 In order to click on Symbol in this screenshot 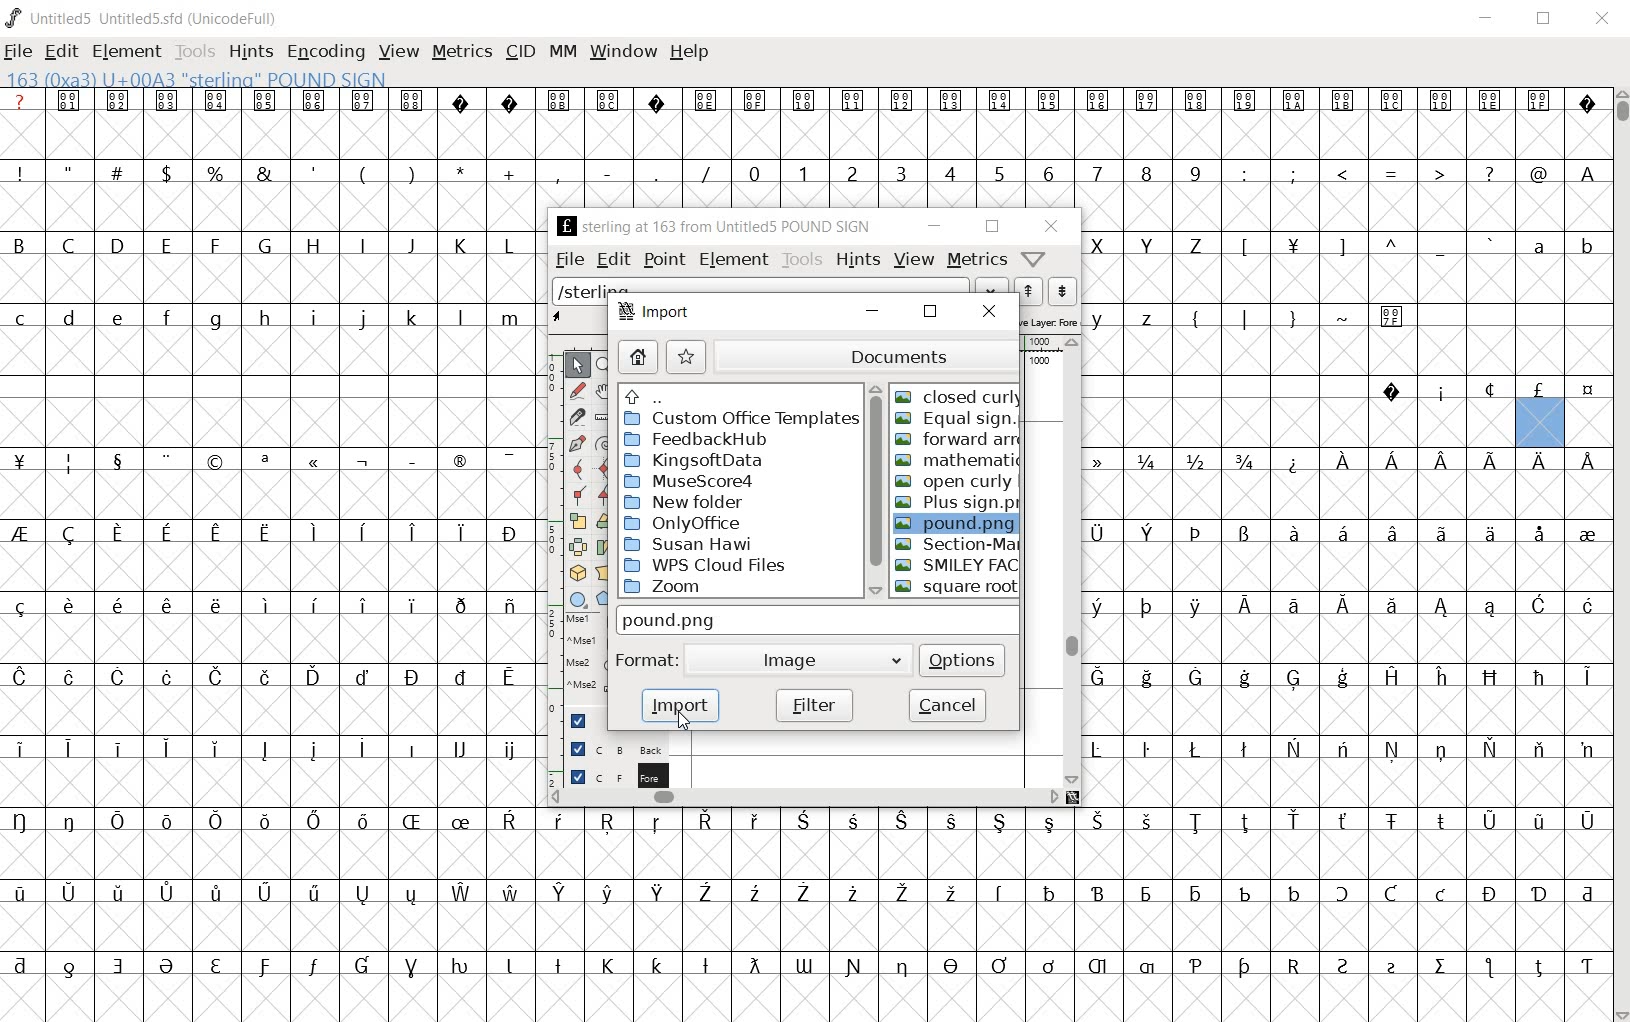, I will do `click(1195, 967)`.